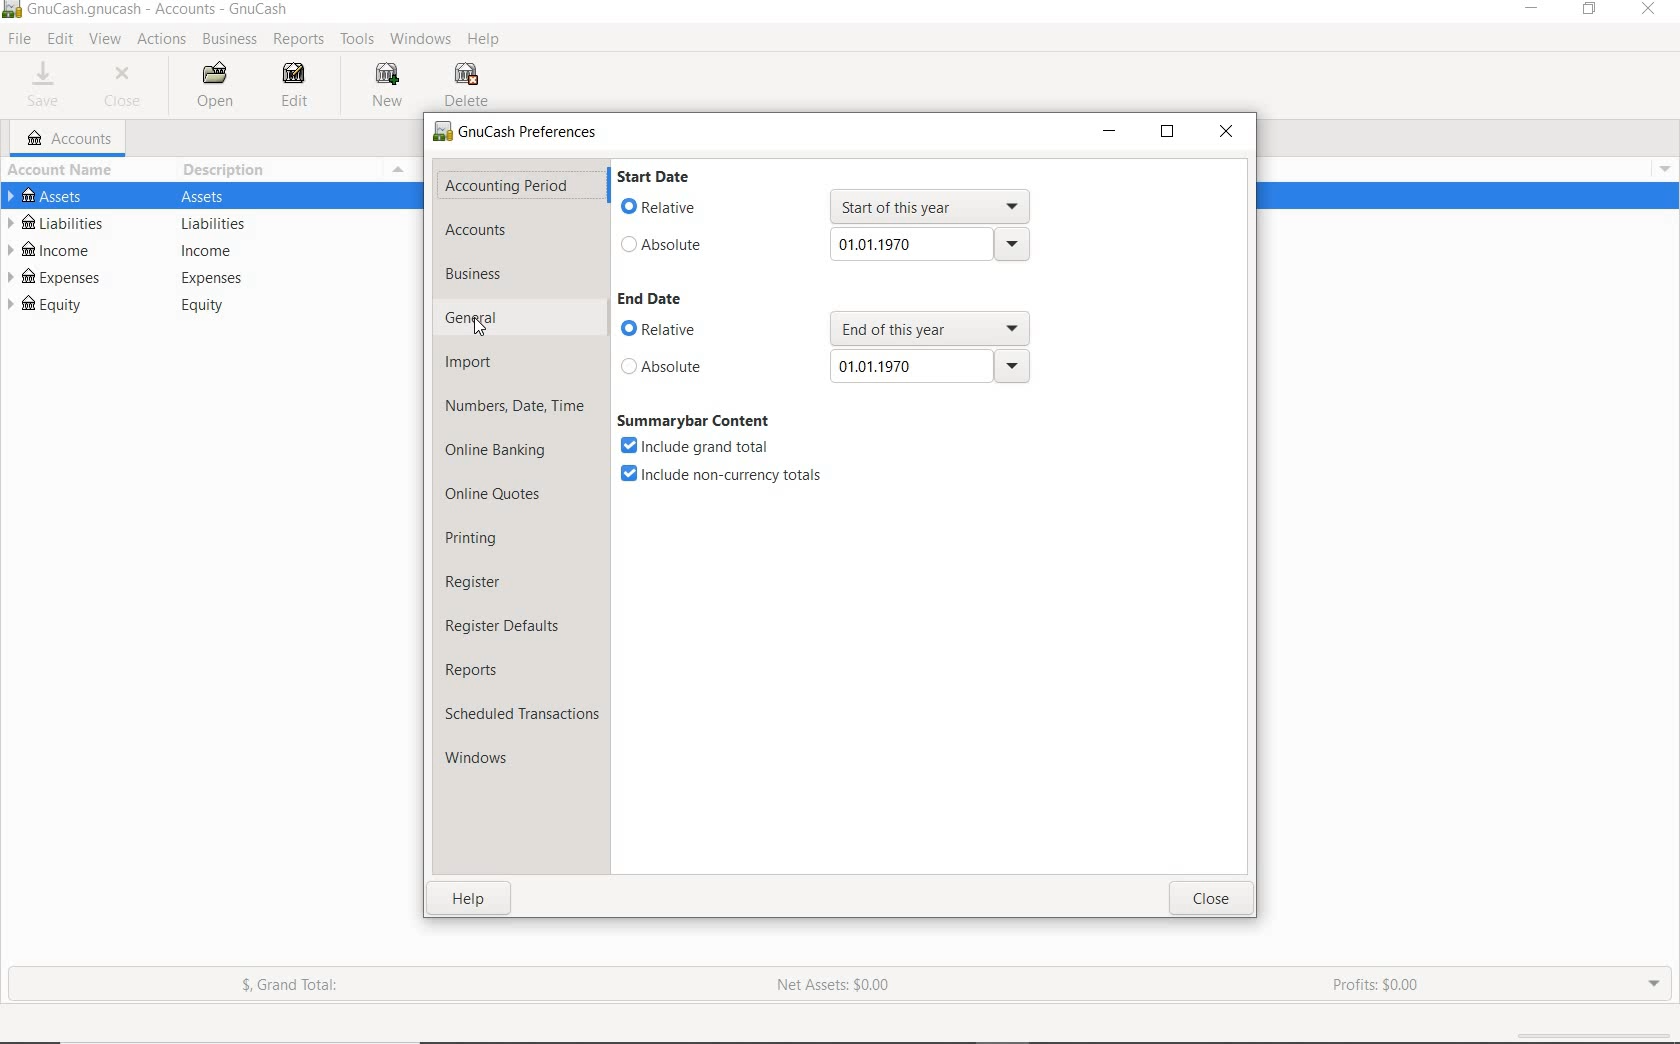  Describe the element at coordinates (1110, 134) in the screenshot. I see `MINIMIZE` at that location.